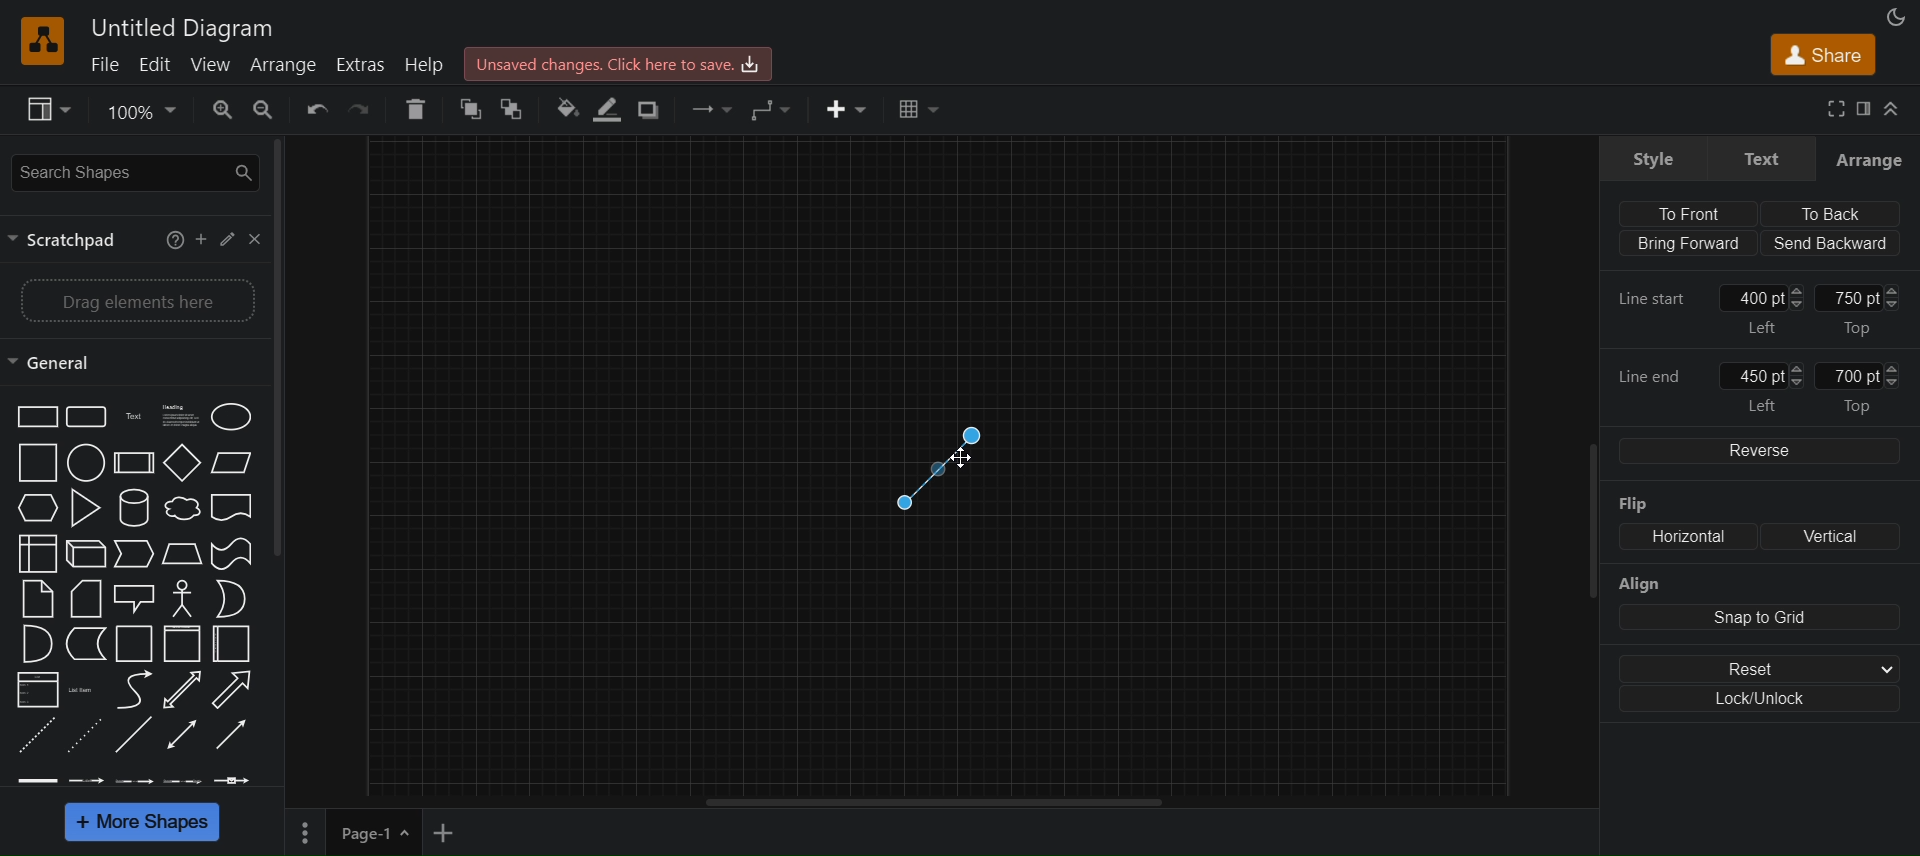 The height and width of the screenshot is (856, 1920). What do you see at coordinates (956, 458) in the screenshot?
I see `Cursor` at bounding box center [956, 458].